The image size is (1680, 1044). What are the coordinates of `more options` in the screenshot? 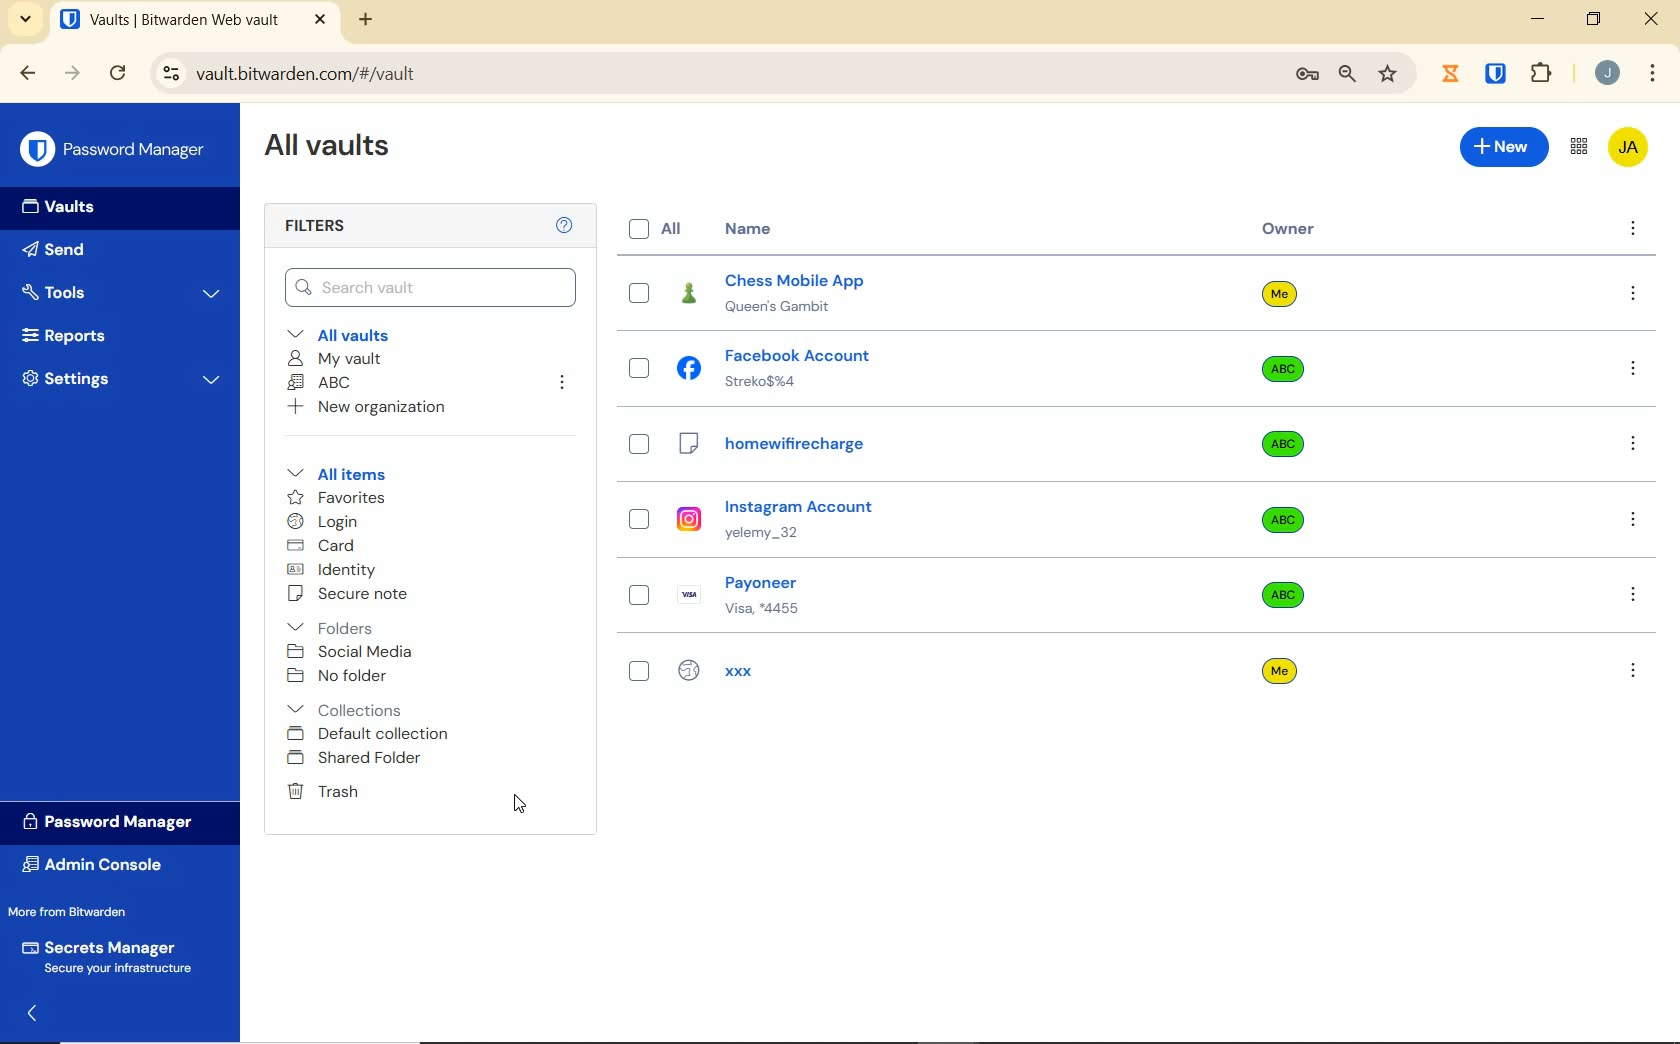 It's located at (1637, 670).